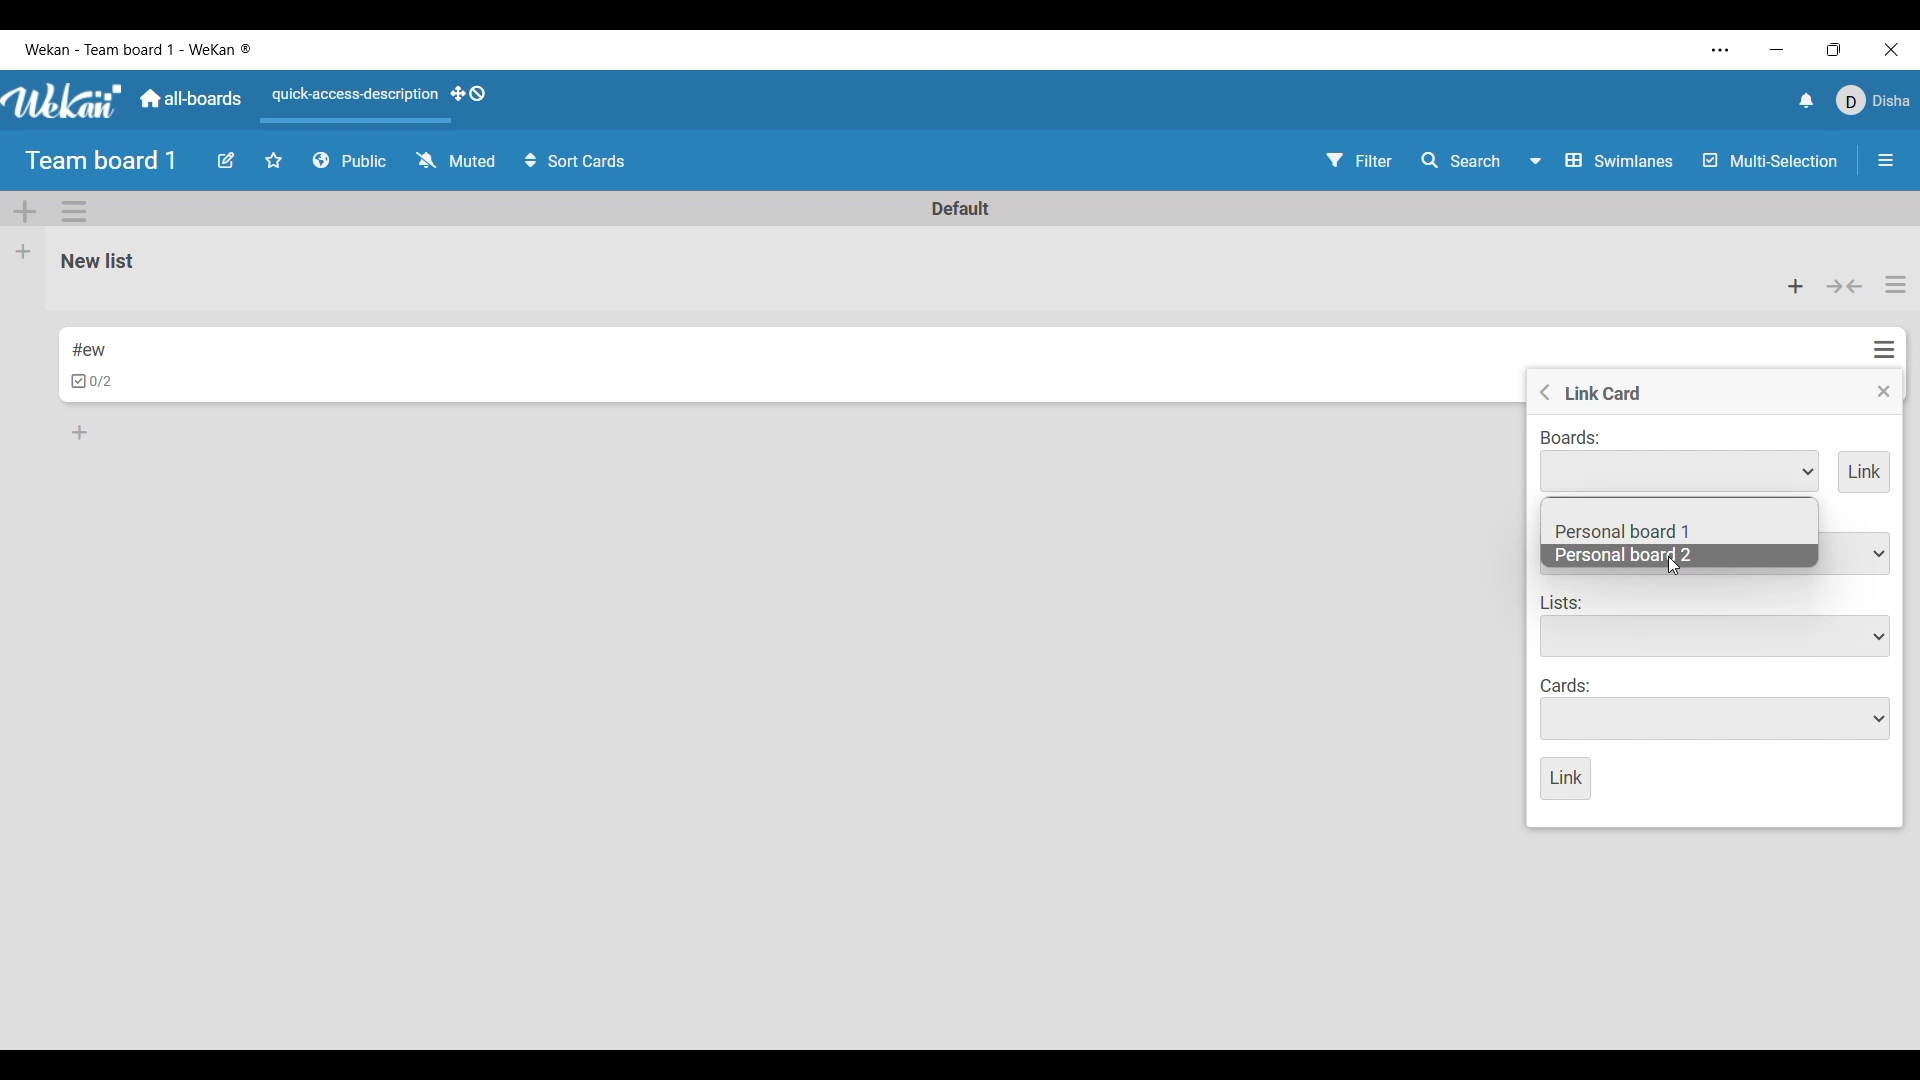 The height and width of the screenshot is (1080, 1920). I want to click on Card actions, so click(1884, 350).